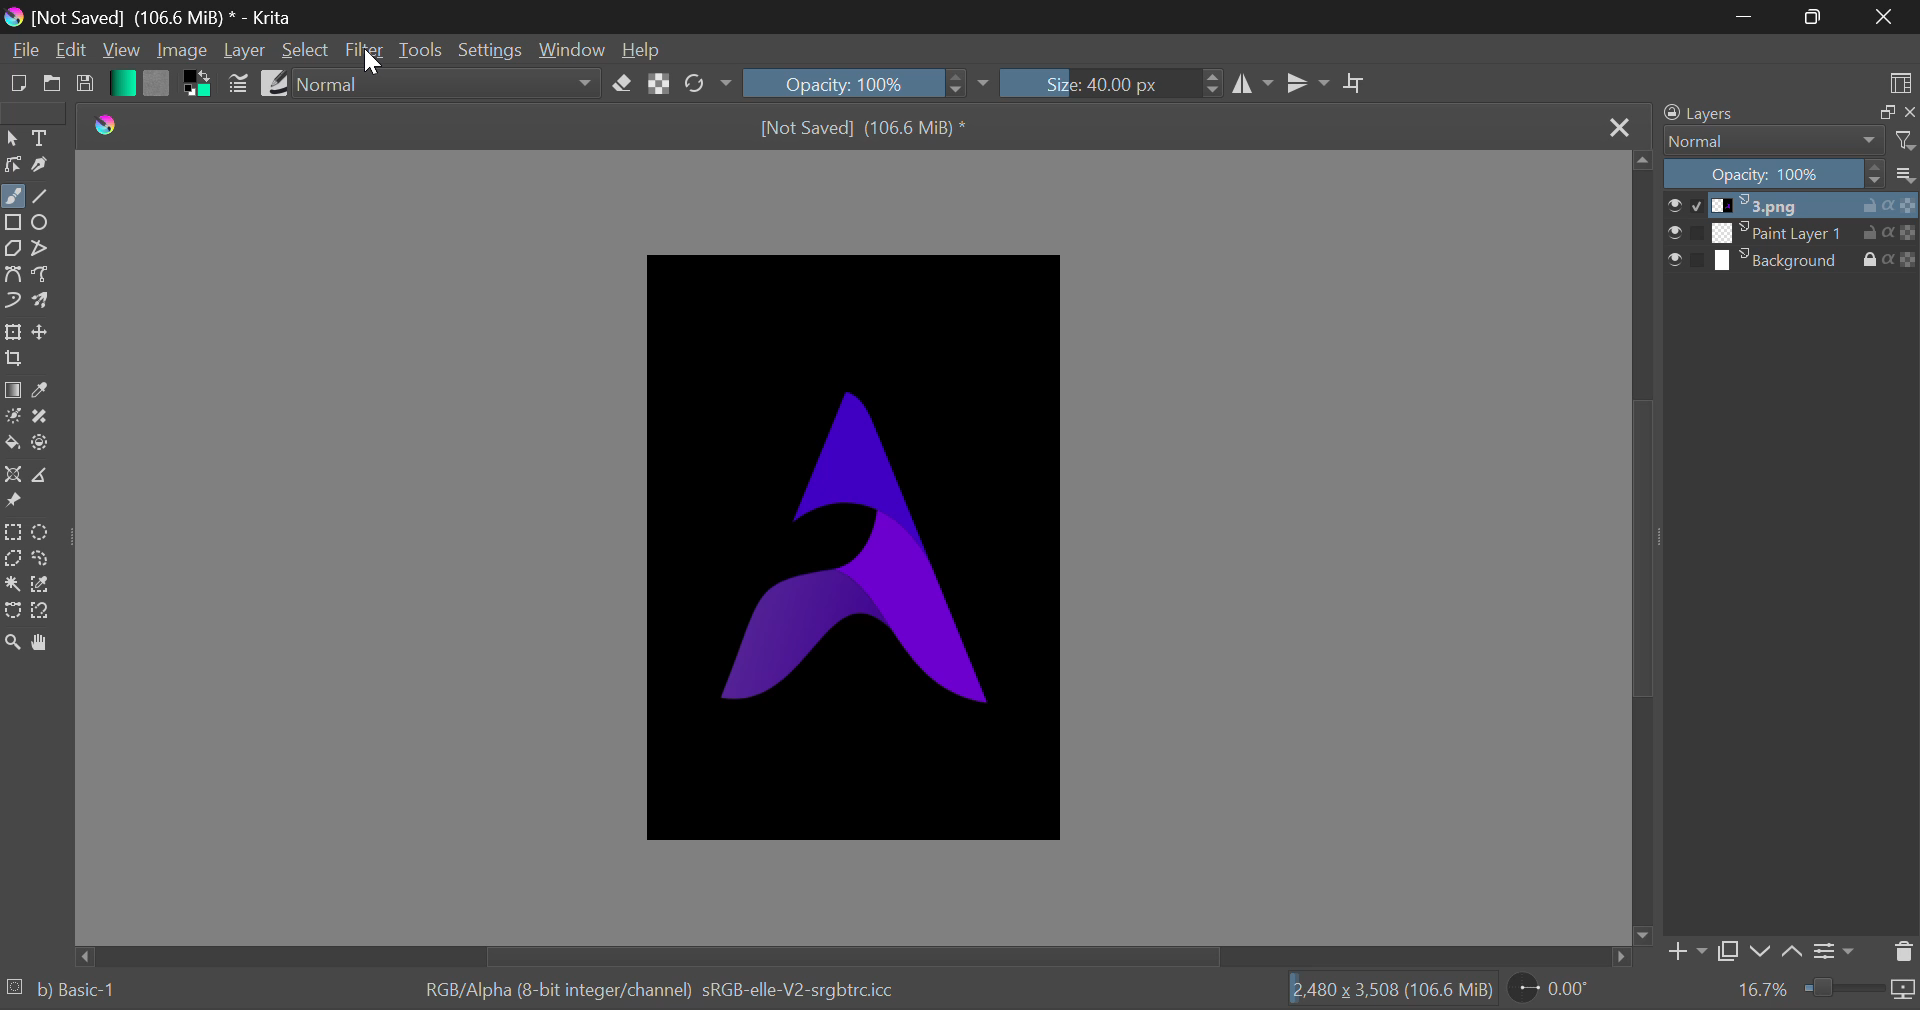 The image size is (1920, 1010). What do you see at coordinates (869, 81) in the screenshot?
I see `Opacity 100%` at bounding box center [869, 81].